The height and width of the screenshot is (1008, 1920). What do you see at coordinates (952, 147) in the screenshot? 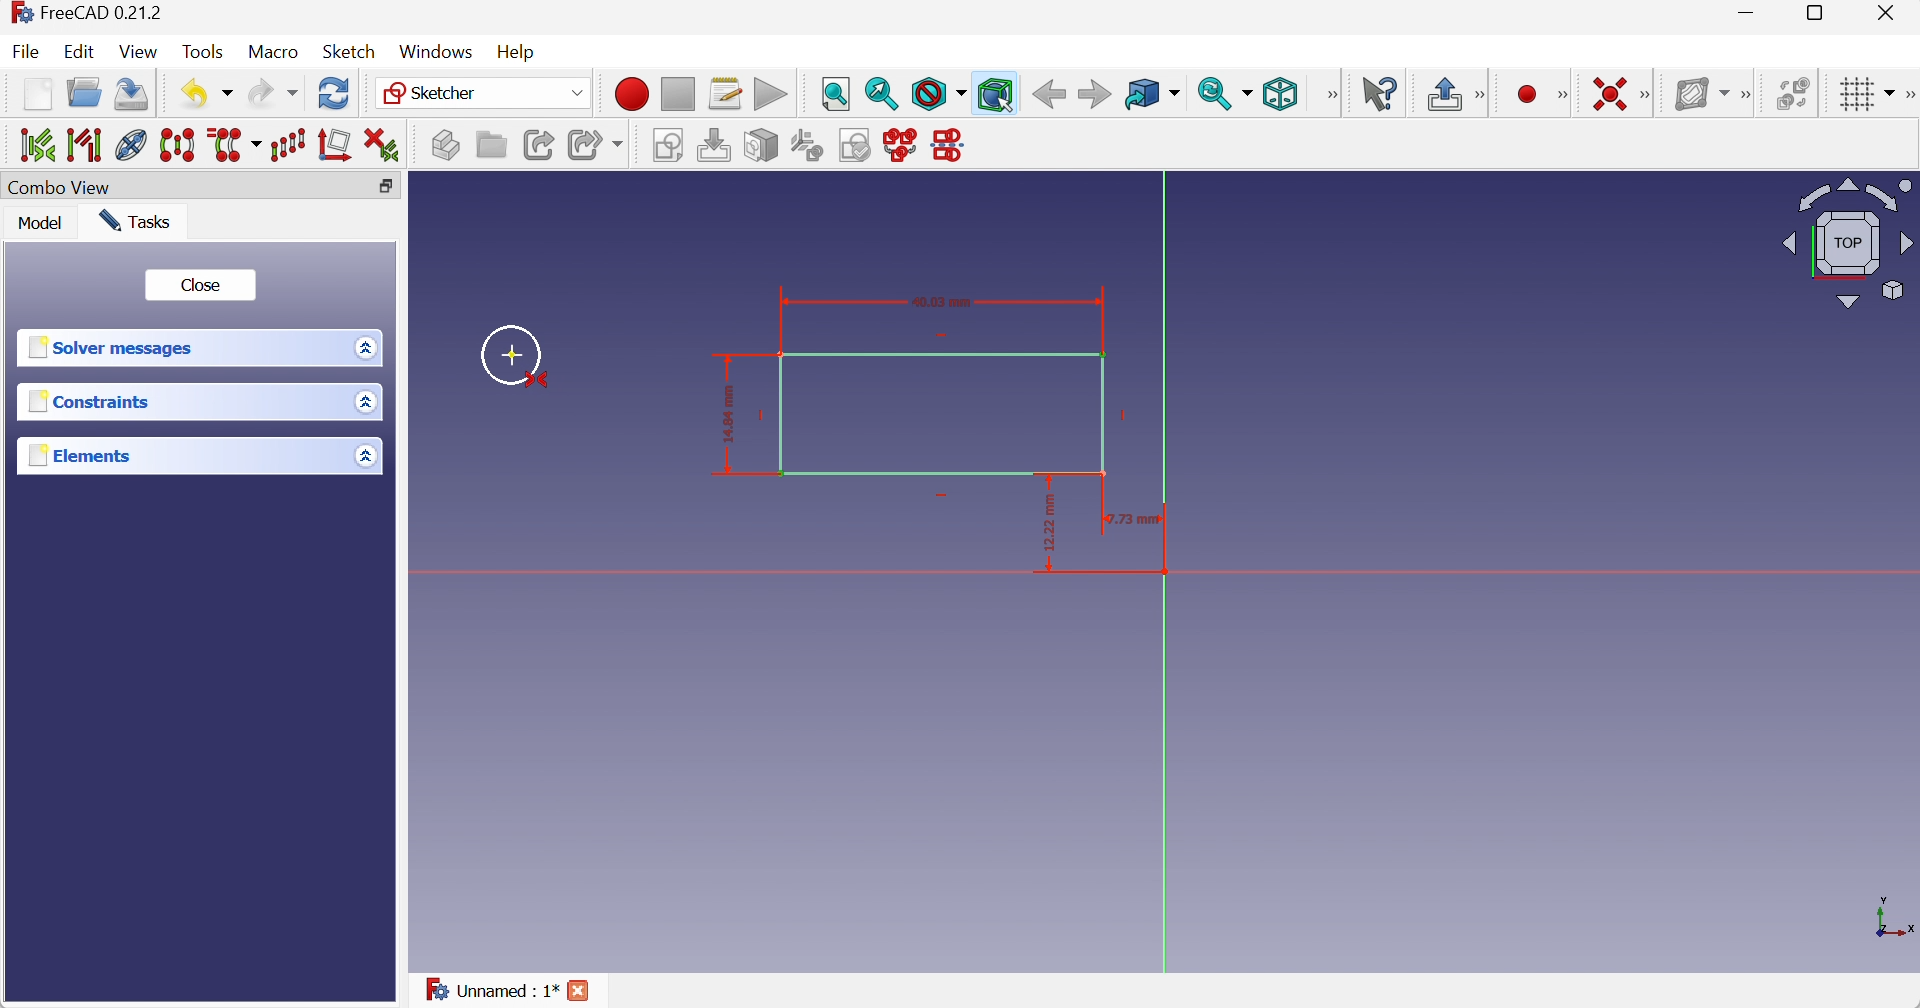
I see `Mirror sketch` at bounding box center [952, 147].